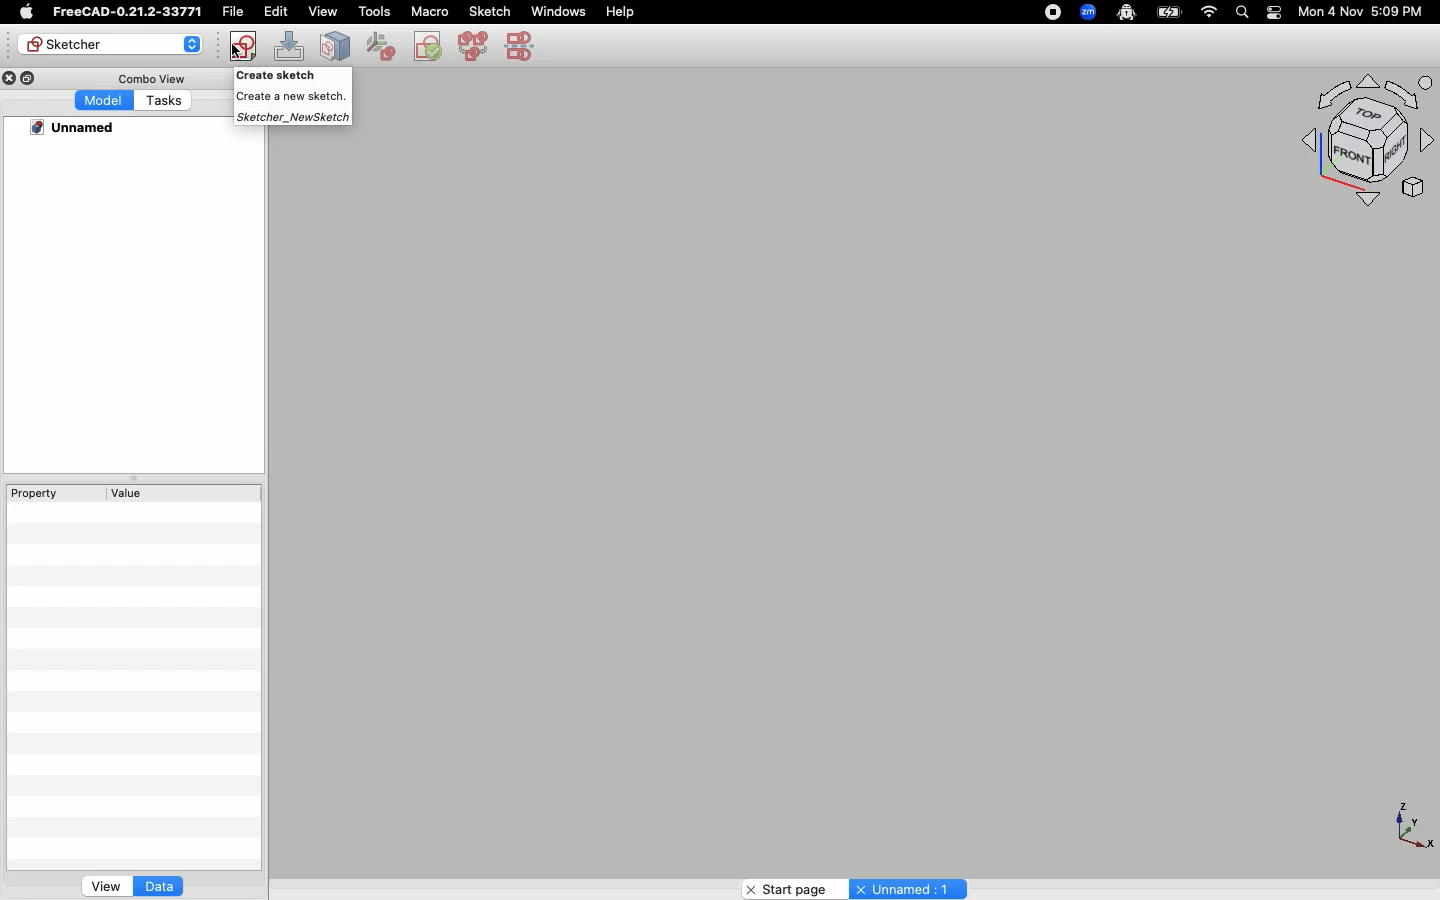 The image size is (1440, 900). I want to click on Zoom, so click(1089, 12).